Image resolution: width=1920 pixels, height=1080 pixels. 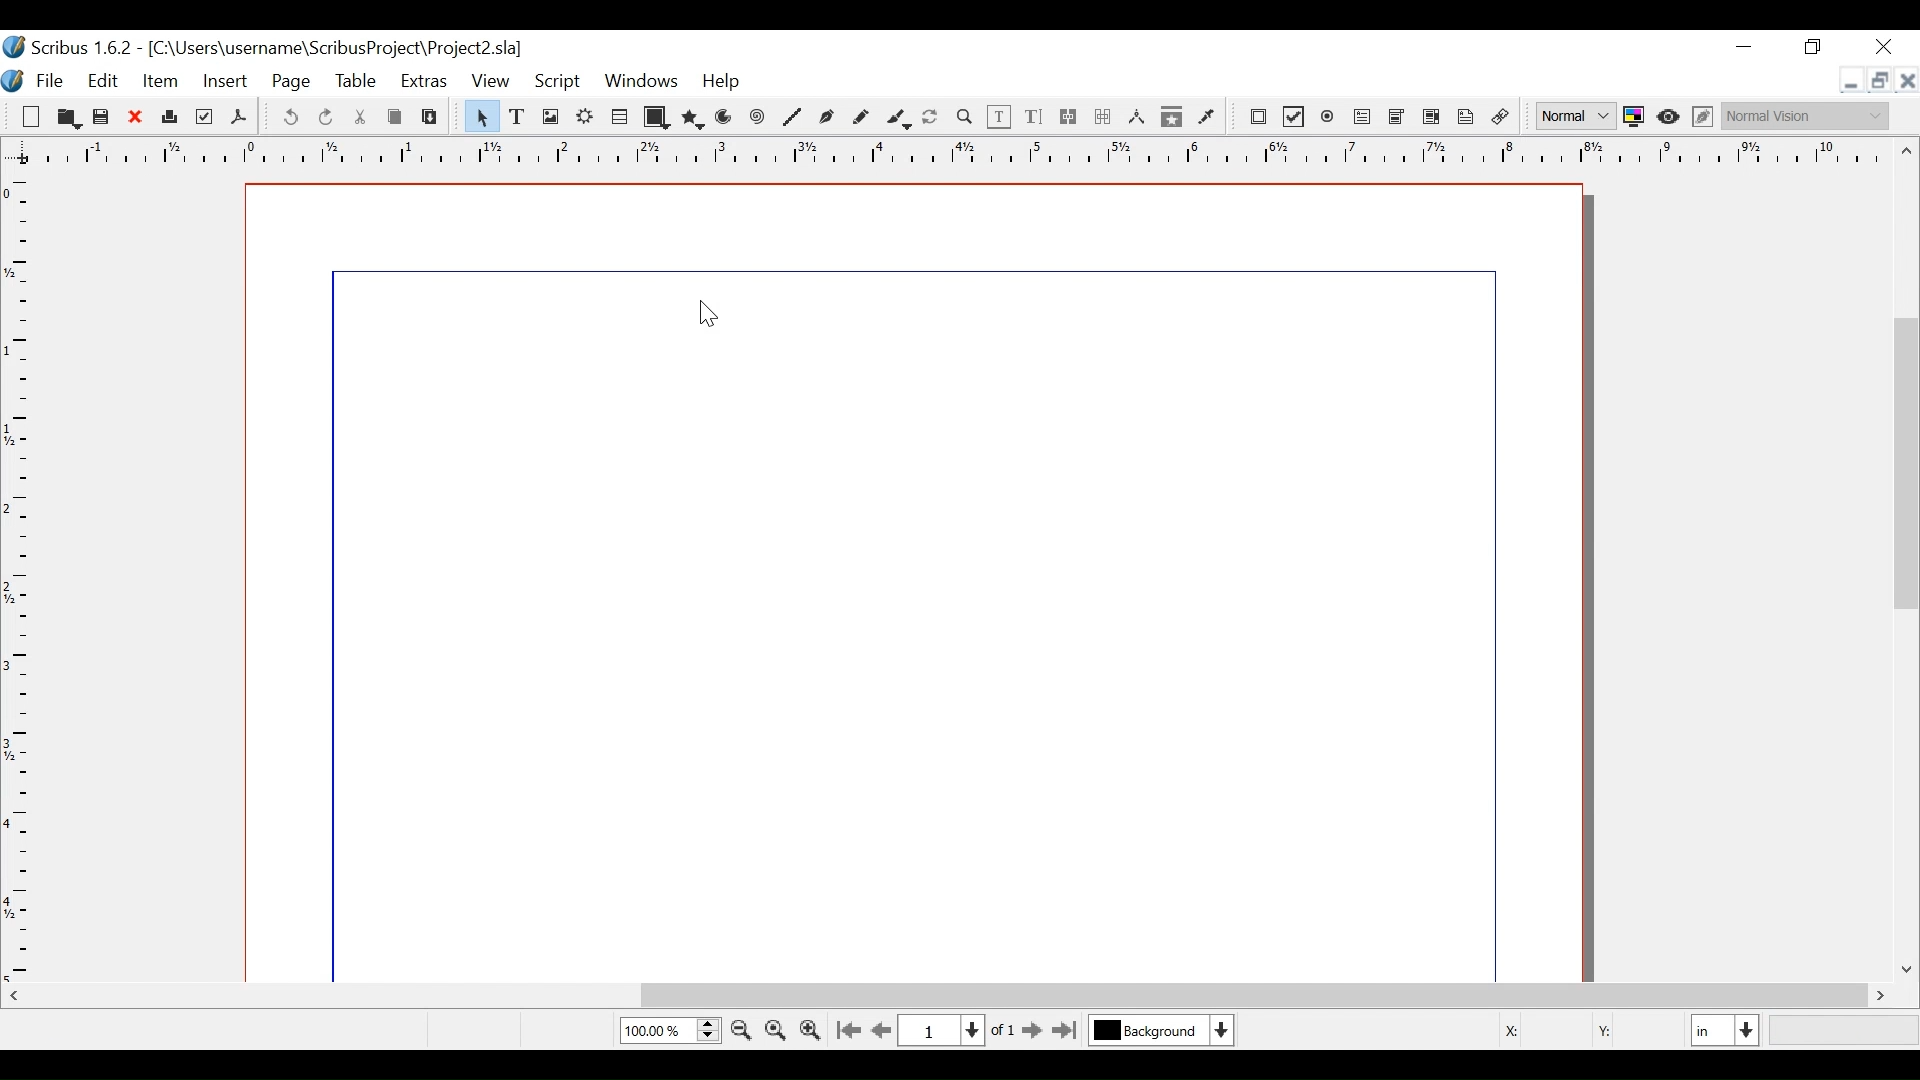 I want to click on Eye dropper, so click(x=1207, y=116).